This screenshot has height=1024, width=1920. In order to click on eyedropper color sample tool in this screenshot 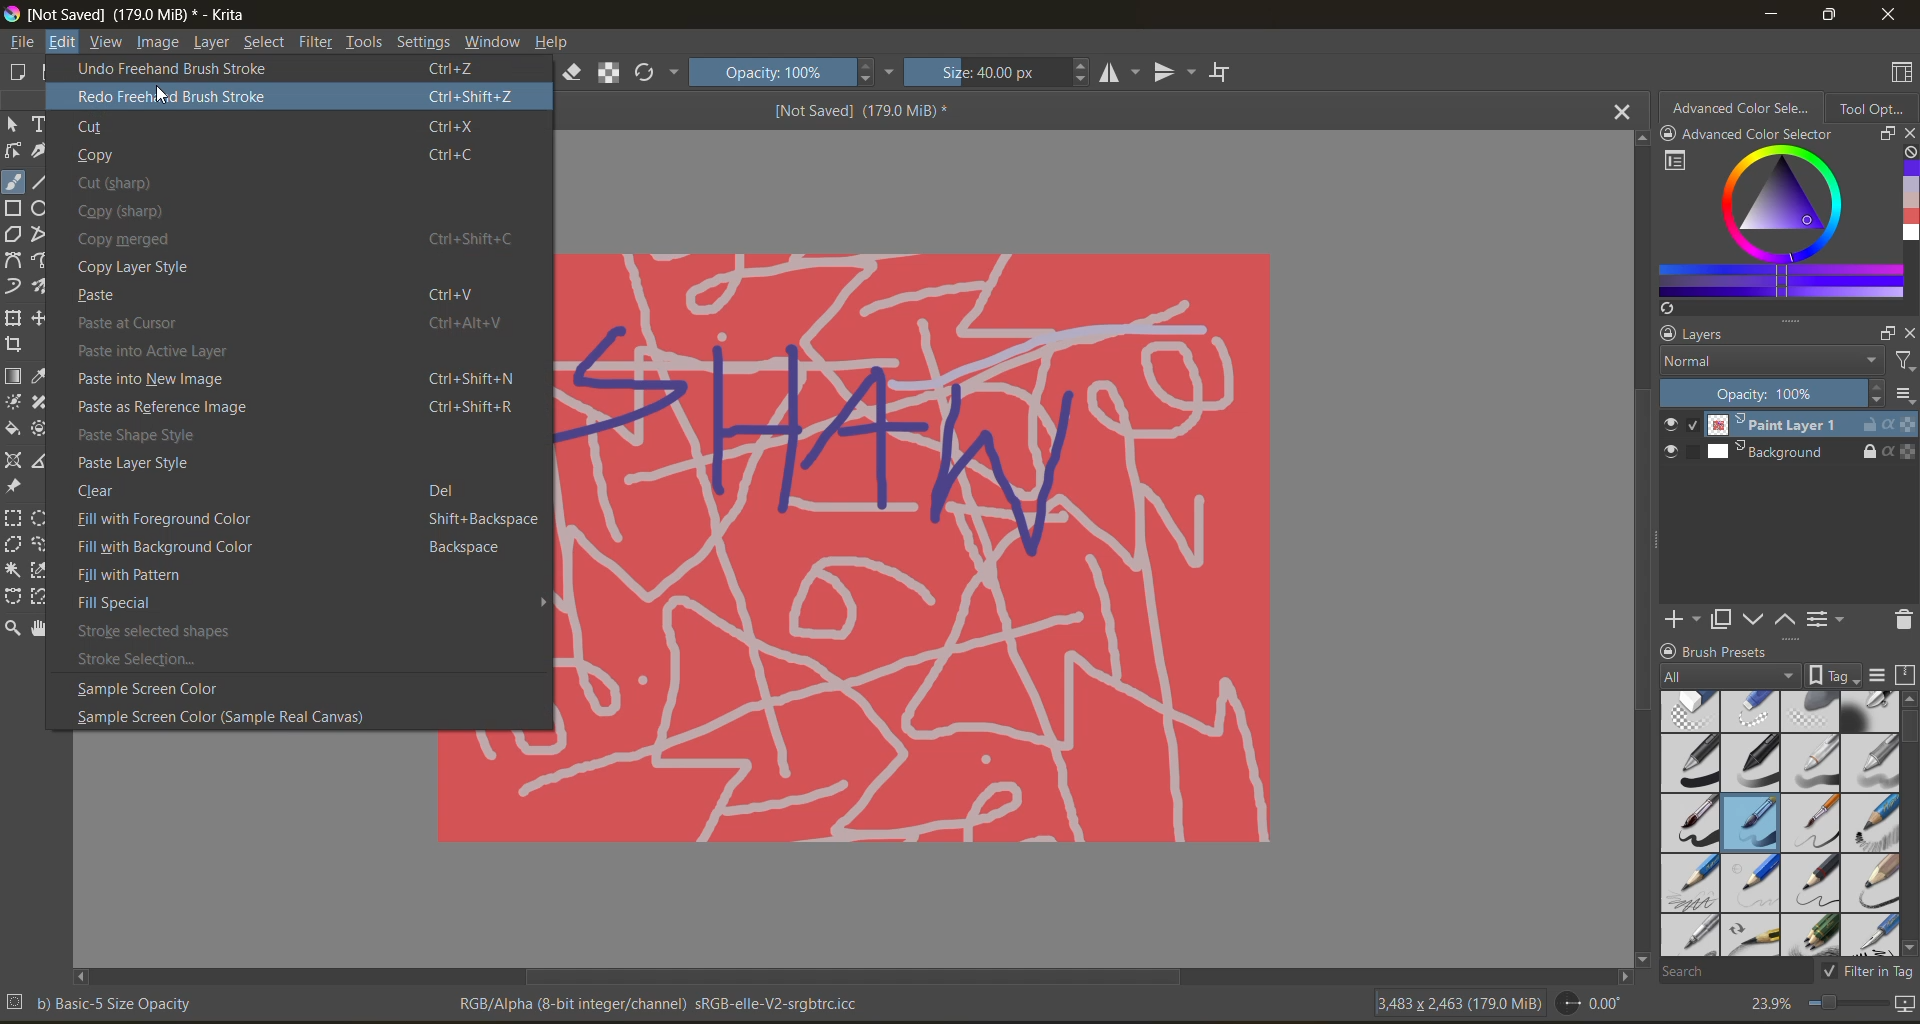, I will do `click(42, 378)`.